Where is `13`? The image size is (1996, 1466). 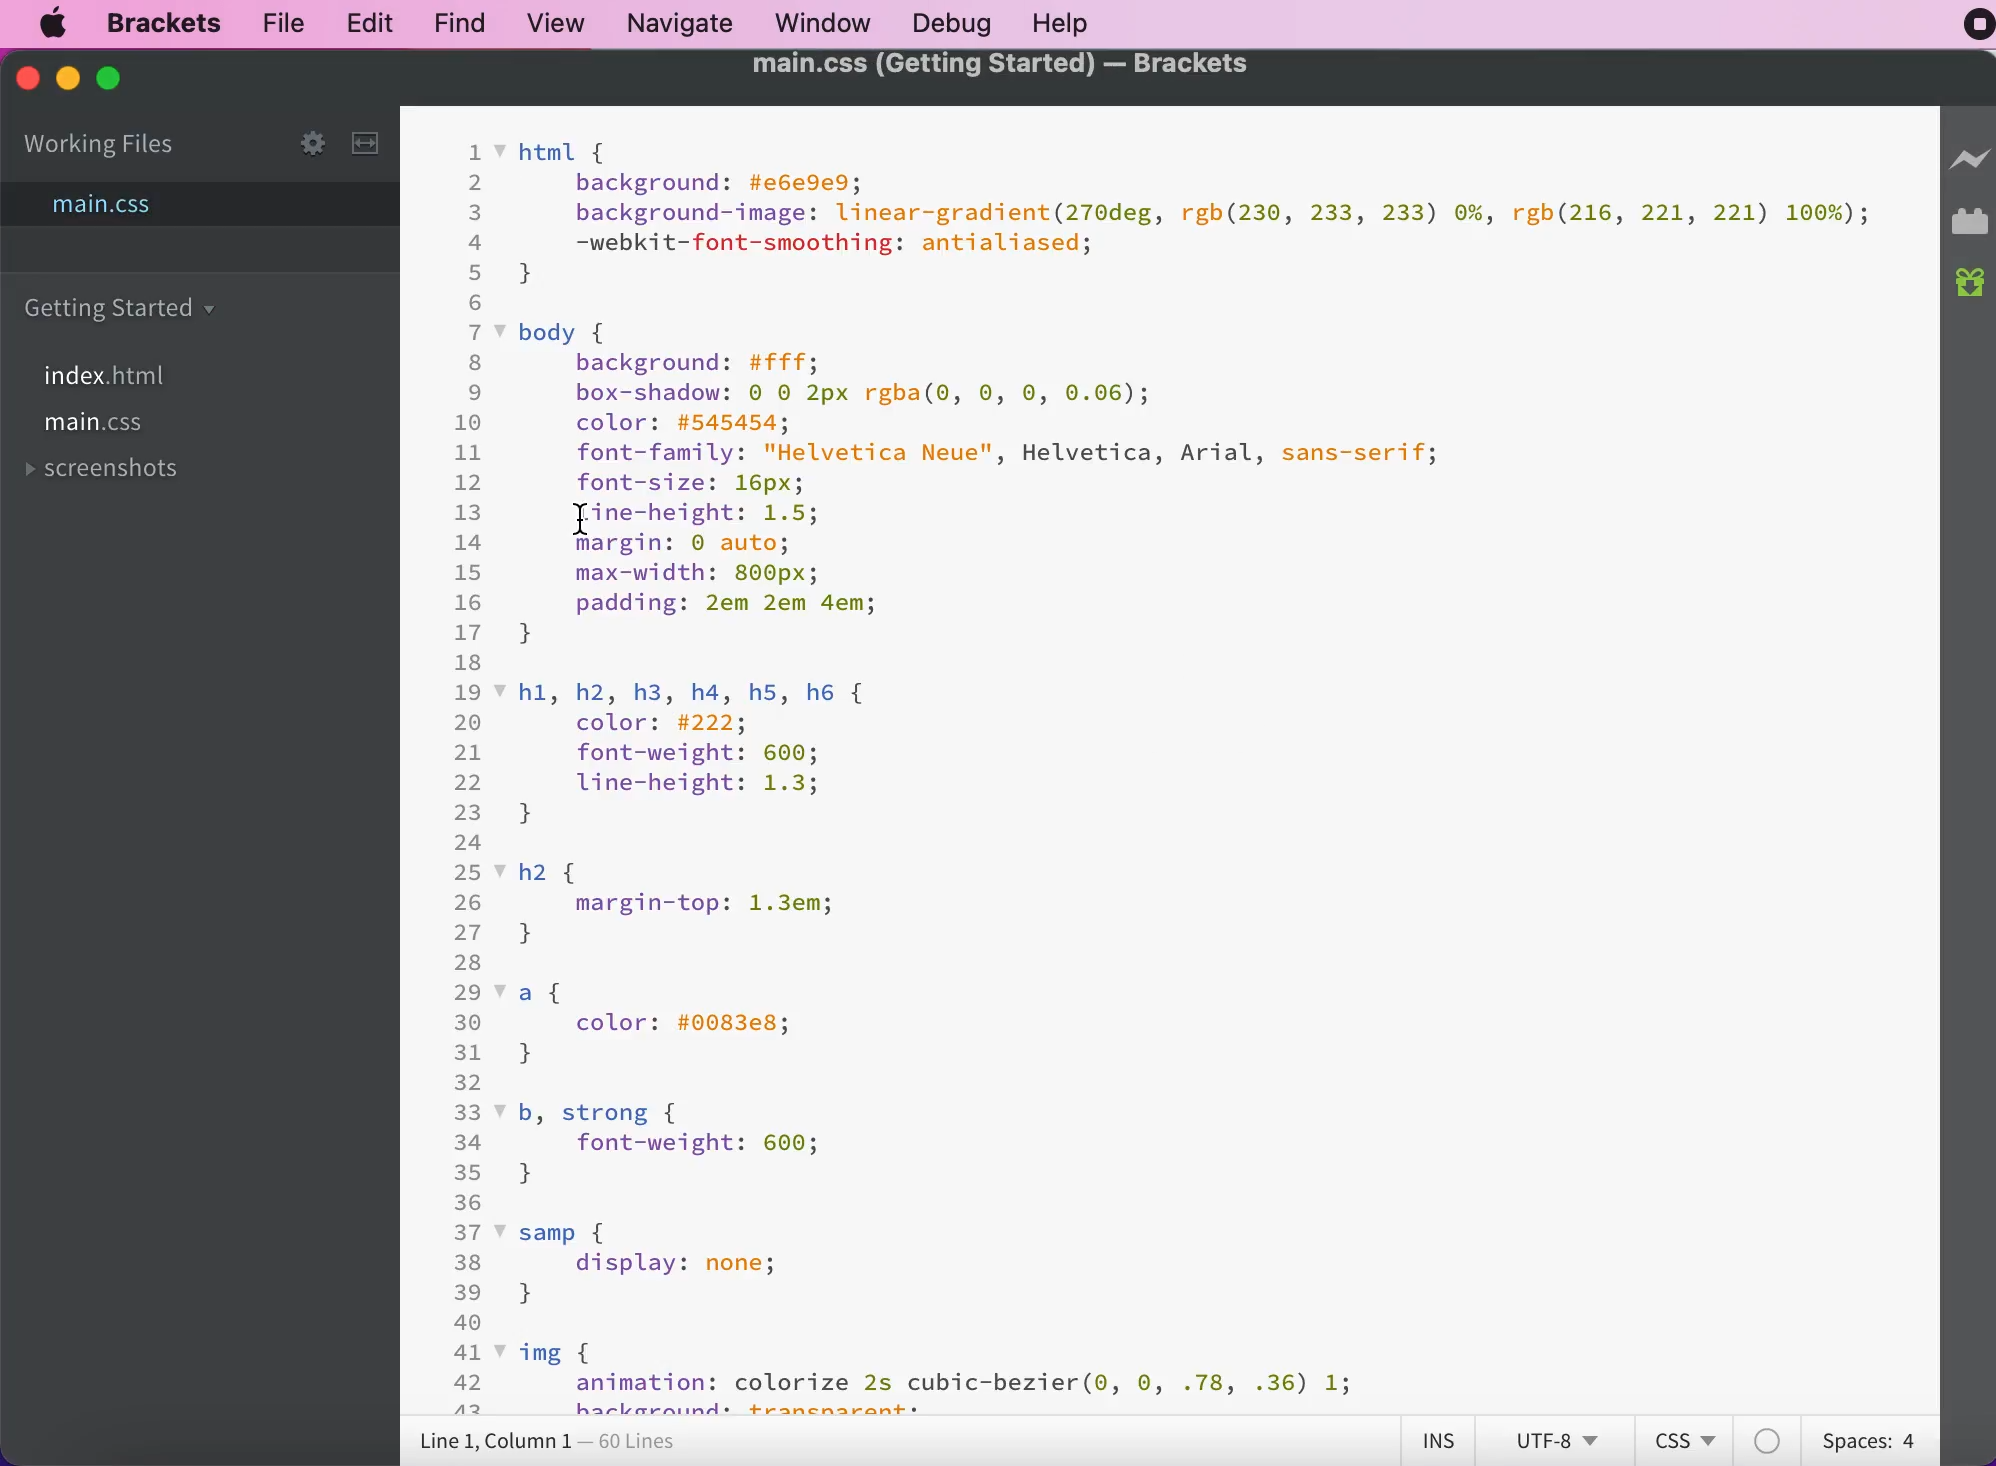
13 is located at coordinates (468, 513).